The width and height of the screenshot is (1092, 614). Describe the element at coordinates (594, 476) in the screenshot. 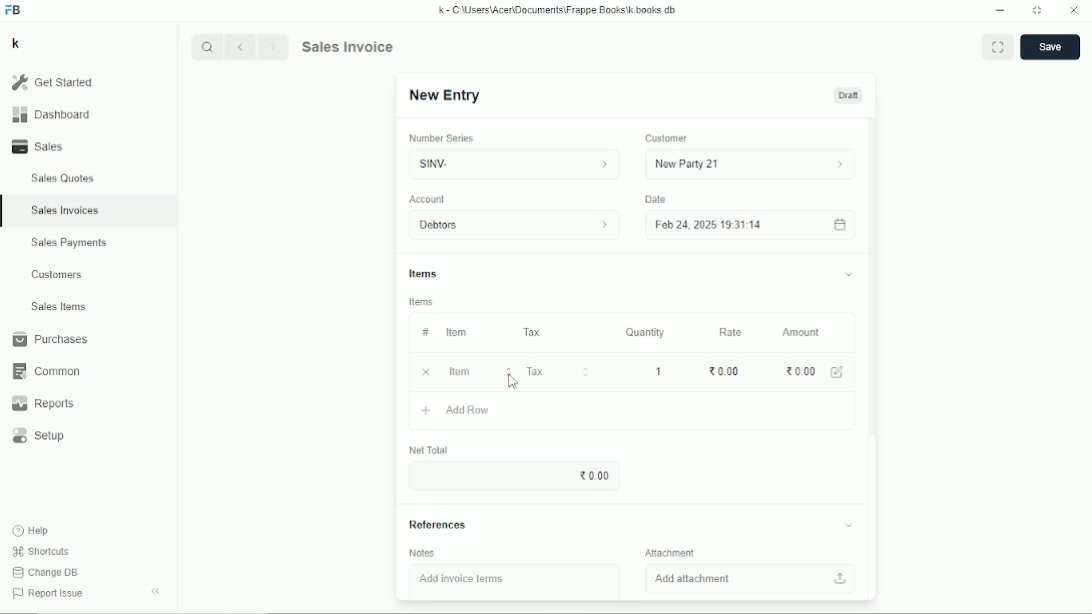

I see `0.00` at that location.